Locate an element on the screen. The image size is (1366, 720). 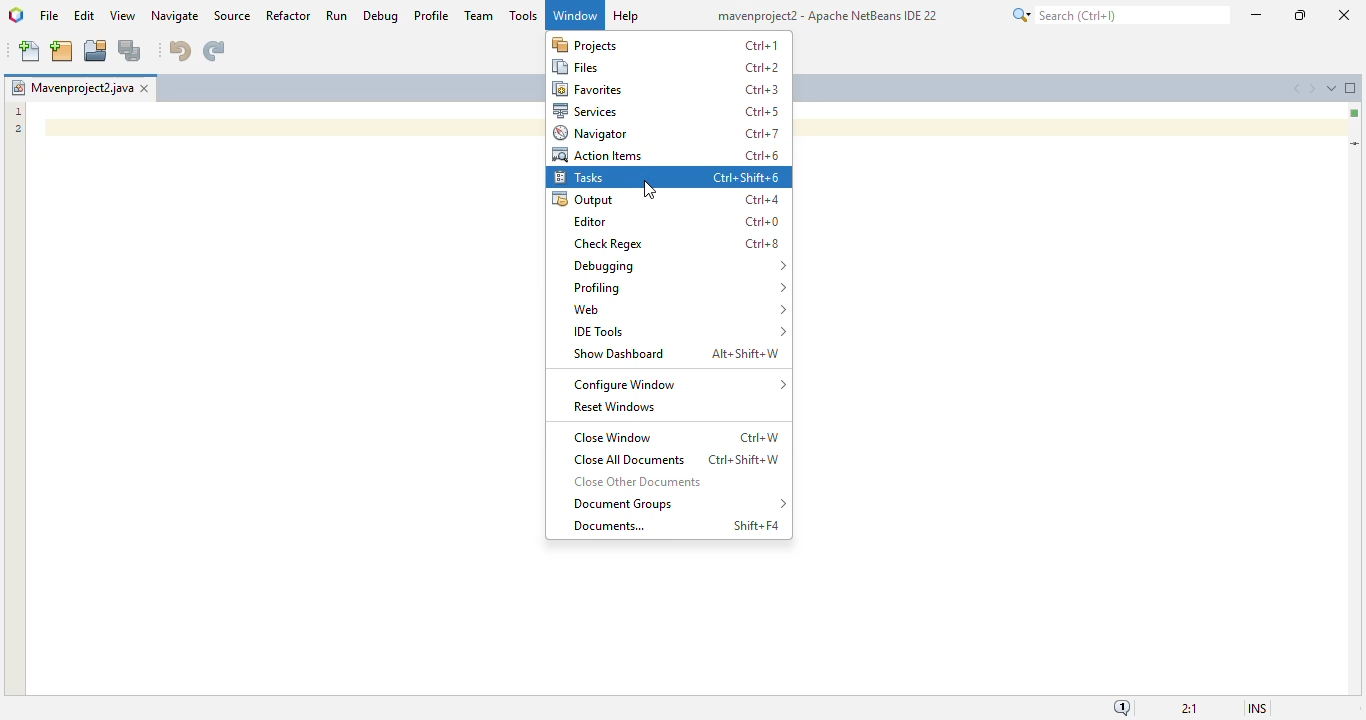
debug is located at coordinates (382, 15).